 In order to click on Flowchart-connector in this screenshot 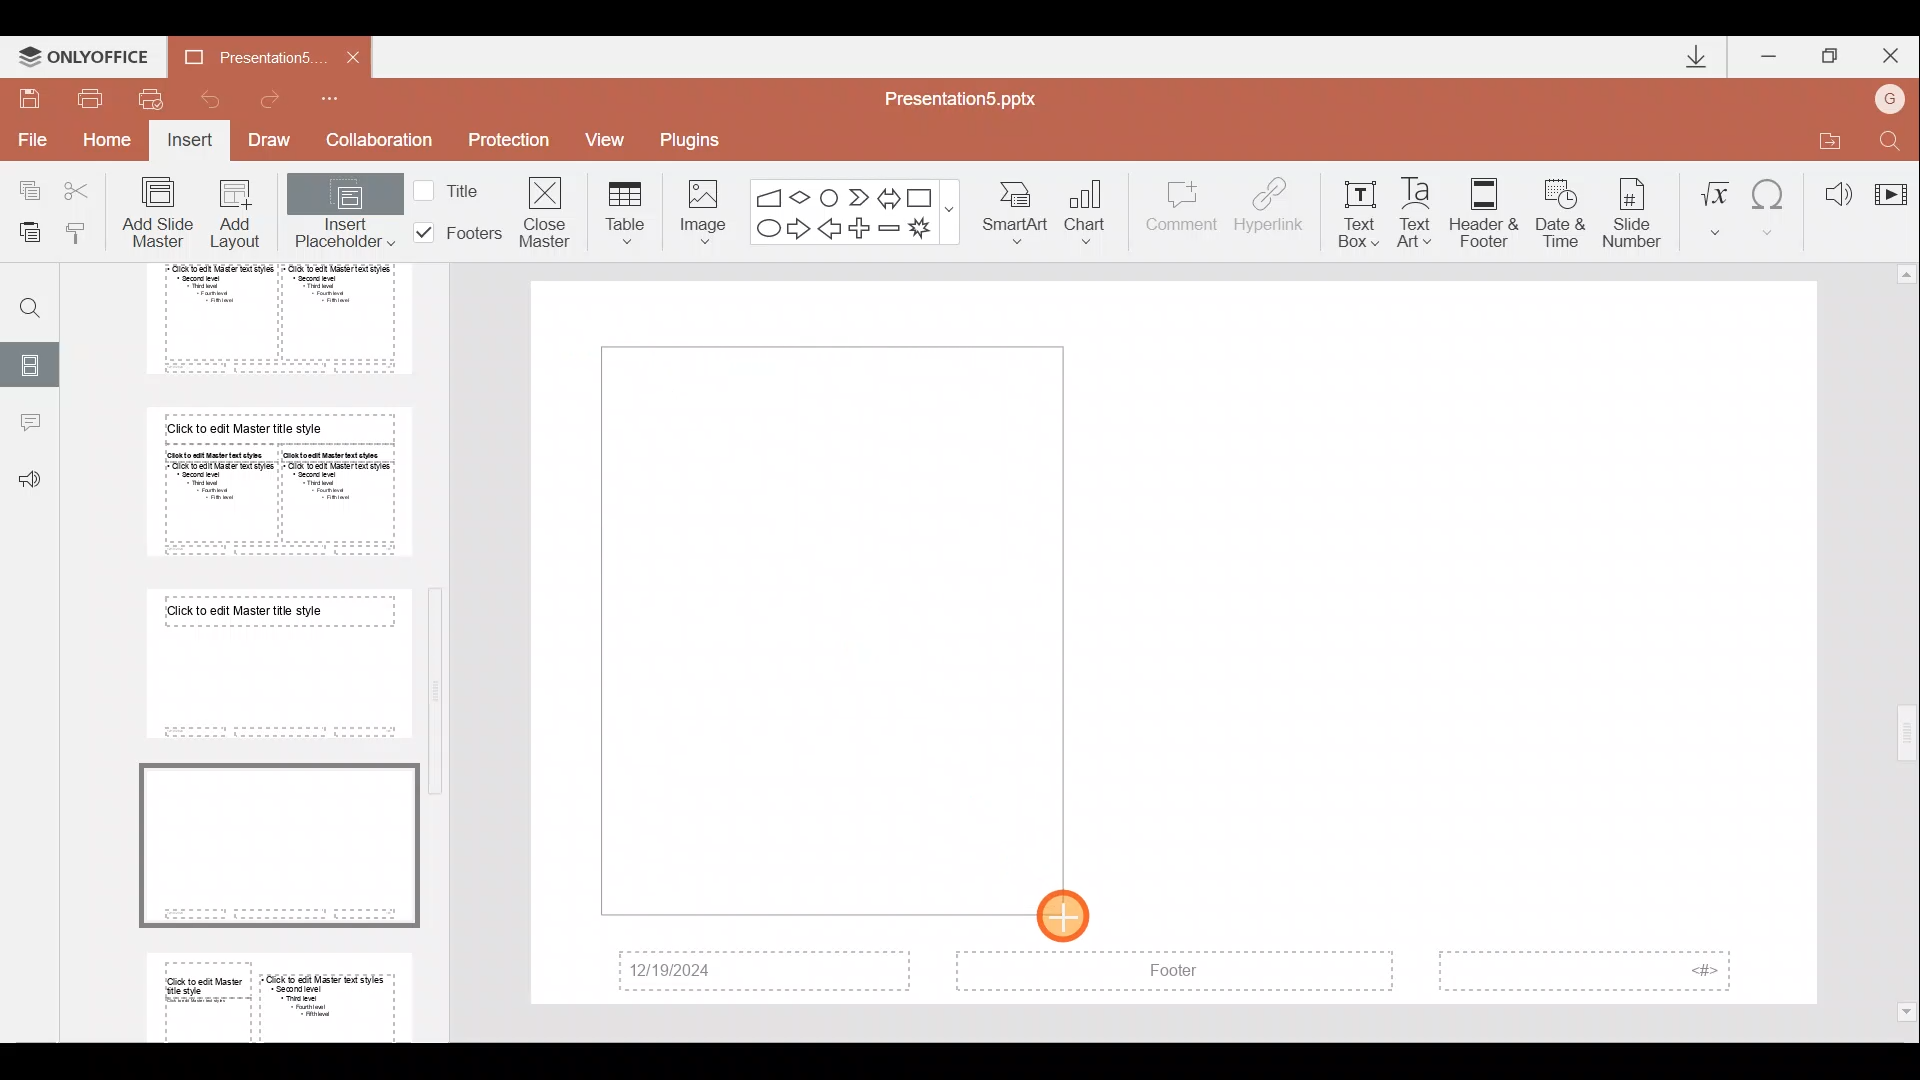, I will do `click(830, 193)`.